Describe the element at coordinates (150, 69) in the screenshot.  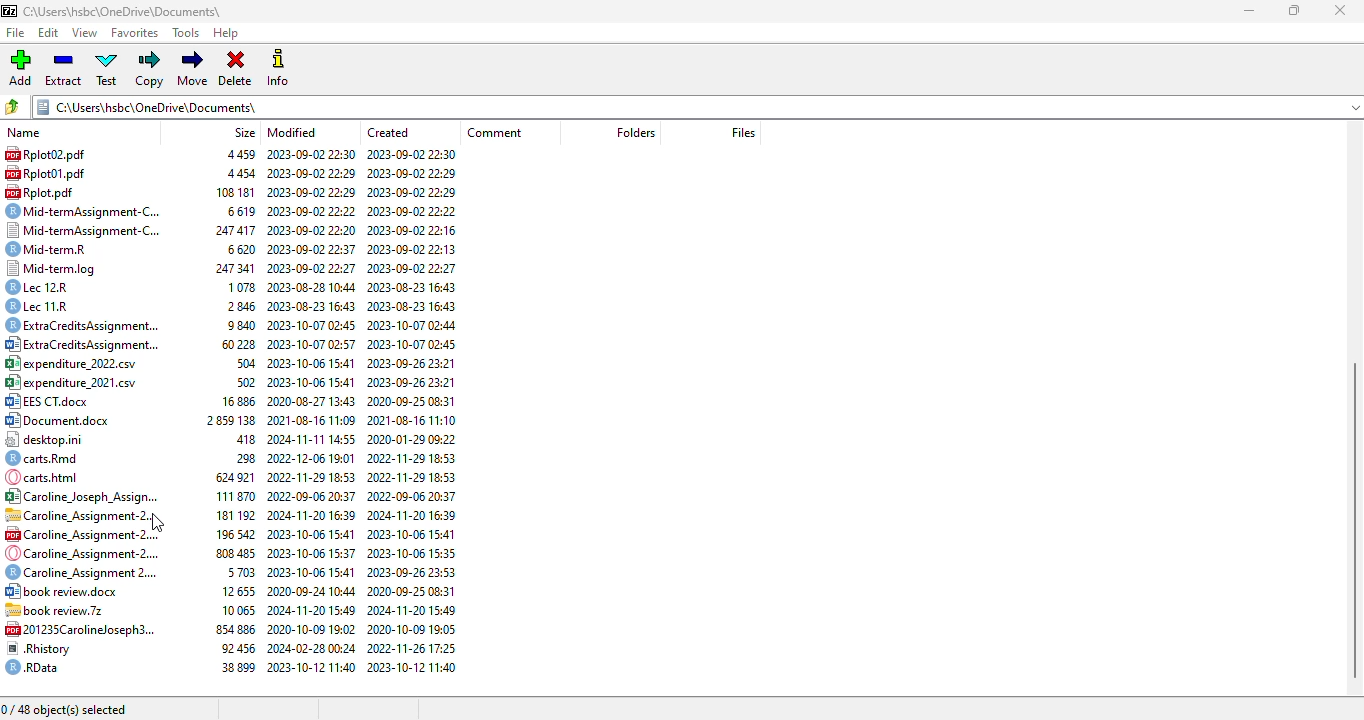
I see `copy` at that location.